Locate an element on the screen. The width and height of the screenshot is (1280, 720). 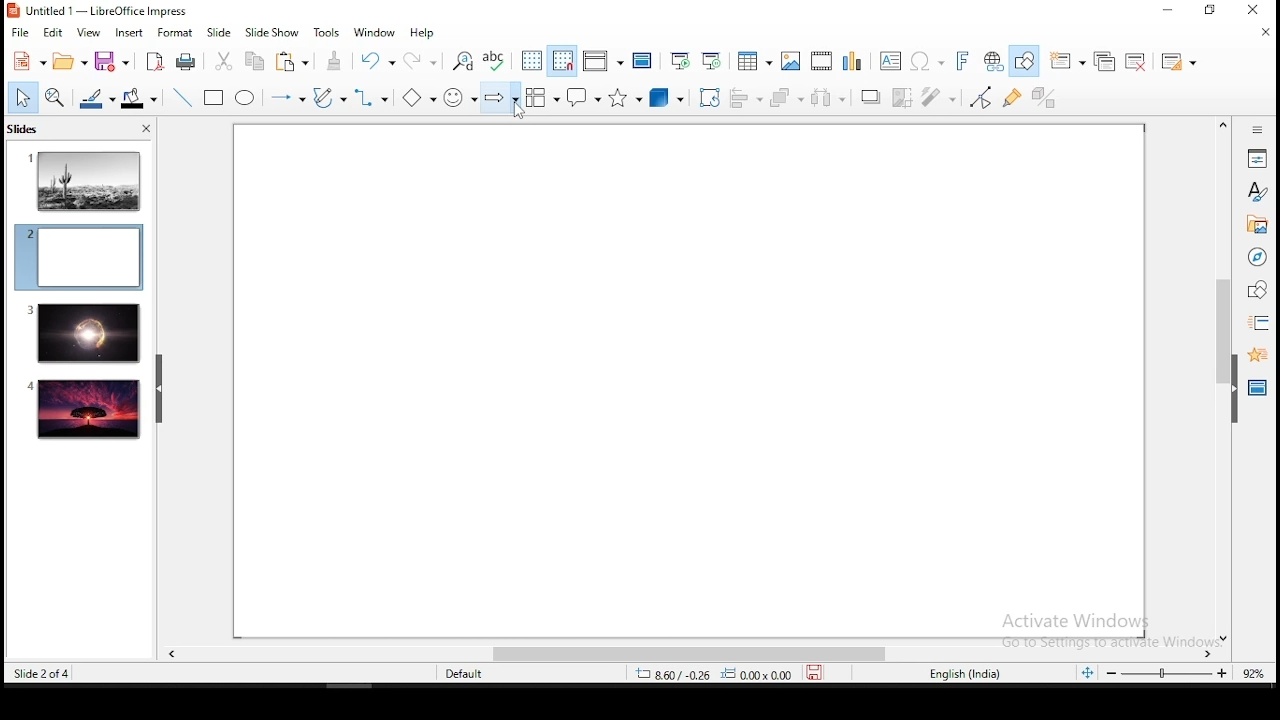
start from first slide is located at coordinates (680, 61).